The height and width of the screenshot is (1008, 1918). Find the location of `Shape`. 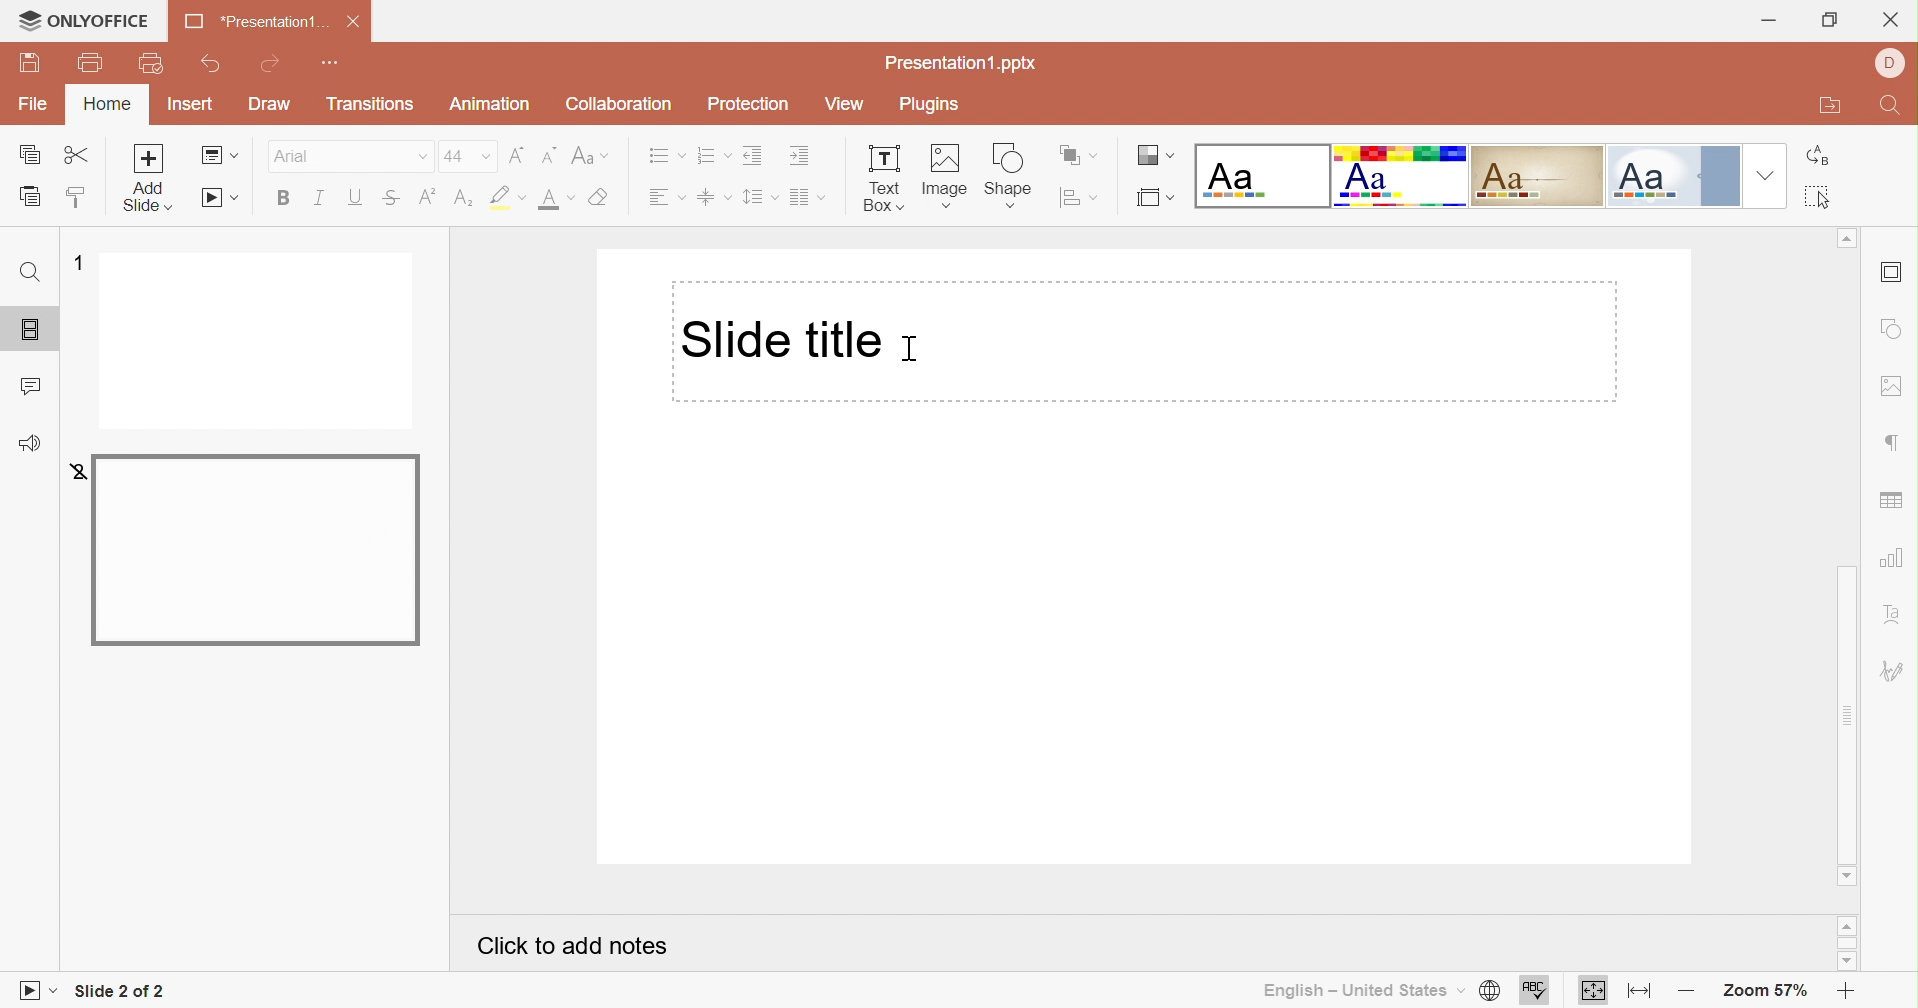

Shape is located at coordinates (1011, 177).